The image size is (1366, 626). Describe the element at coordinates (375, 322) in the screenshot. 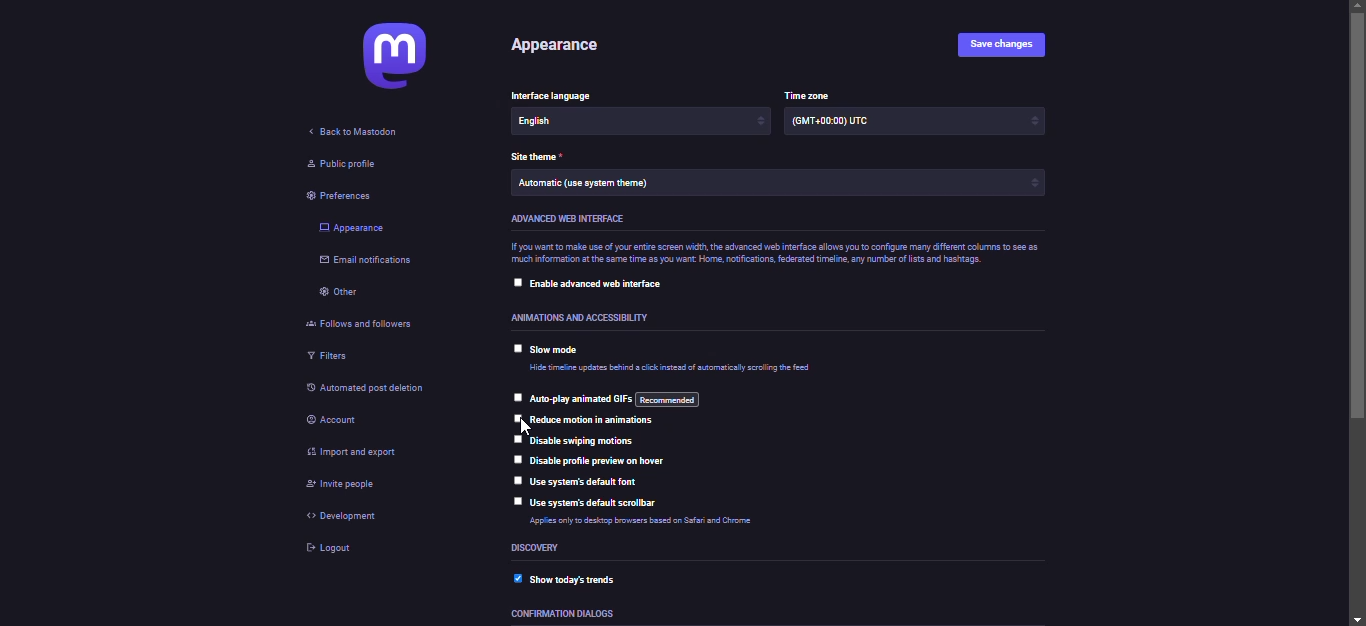

I see `follows and followers` at that location.